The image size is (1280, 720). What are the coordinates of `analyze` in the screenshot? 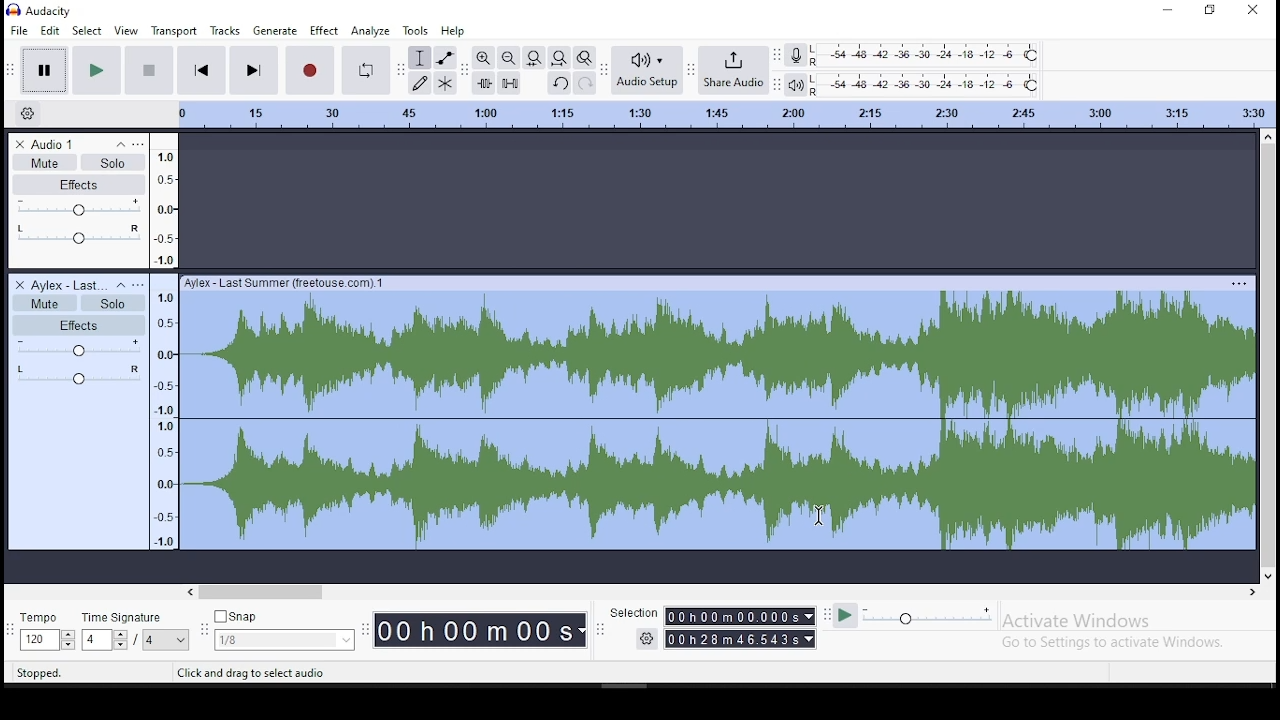 It's located at (369, 31).